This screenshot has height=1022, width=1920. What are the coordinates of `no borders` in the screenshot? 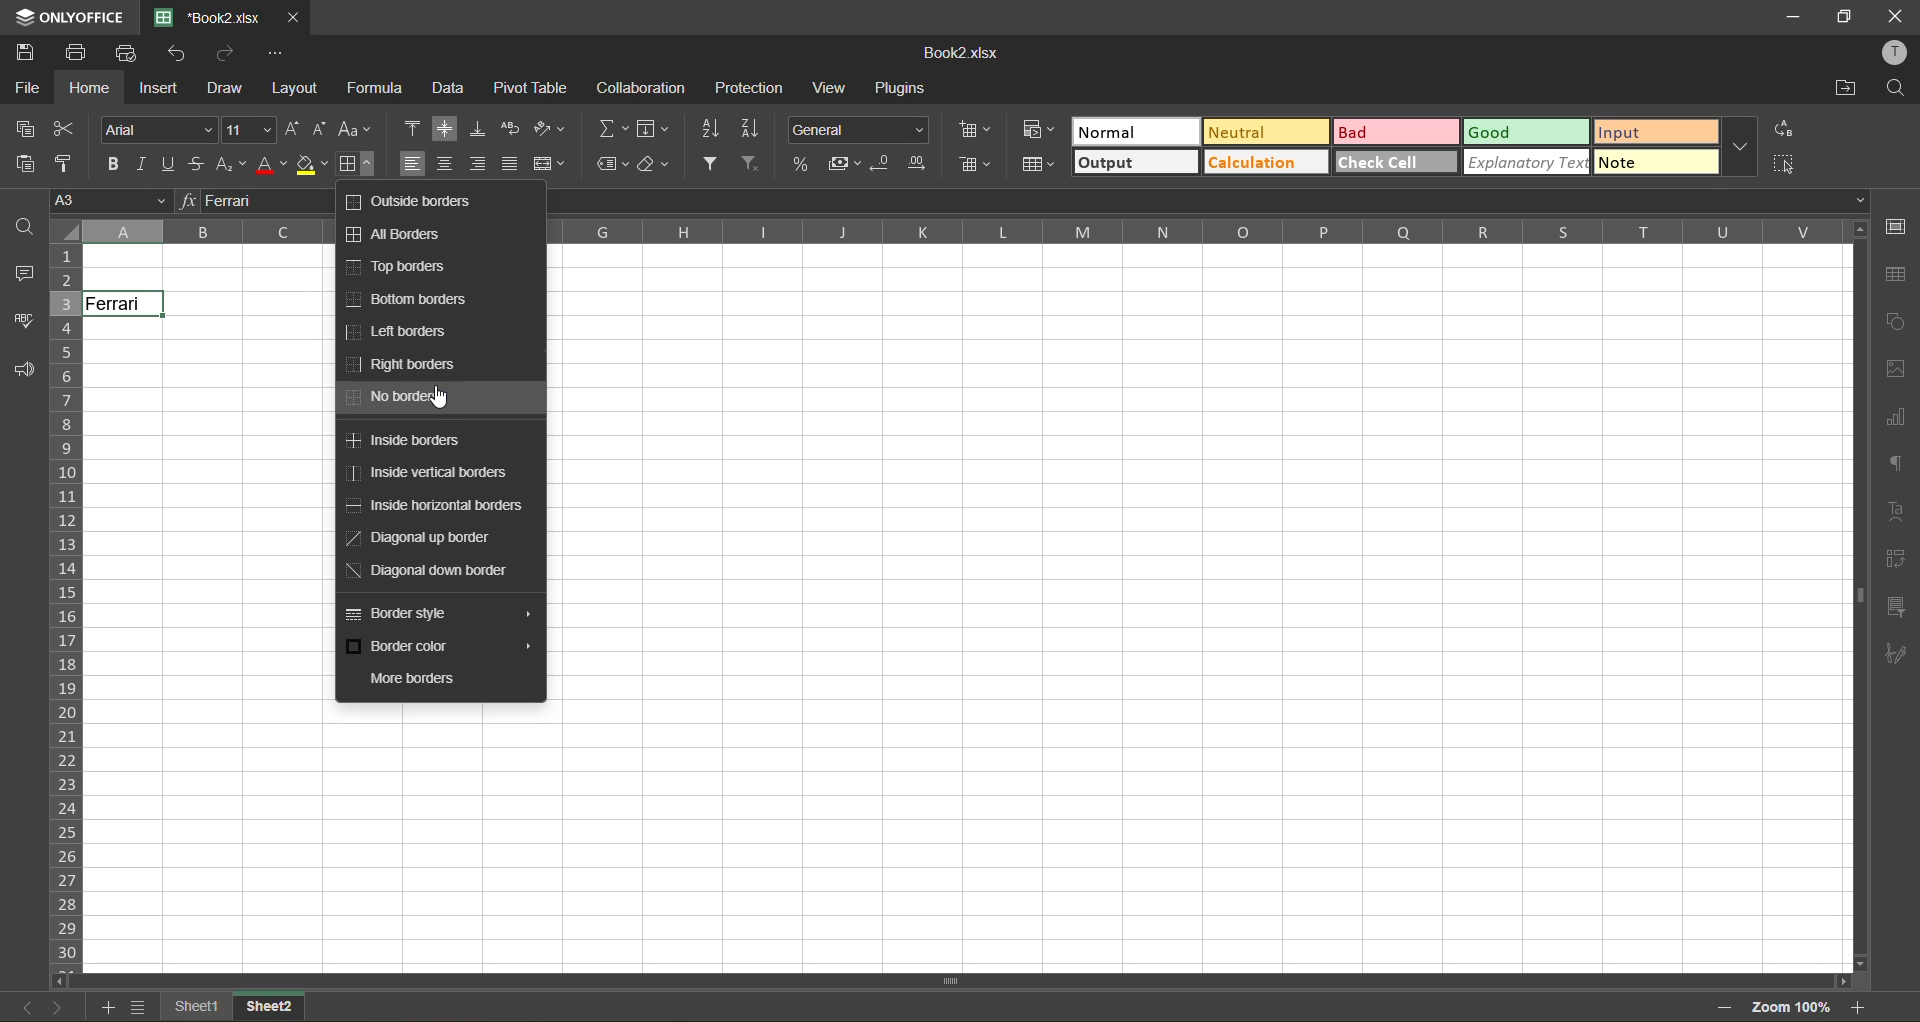 It's located at (401, 400).